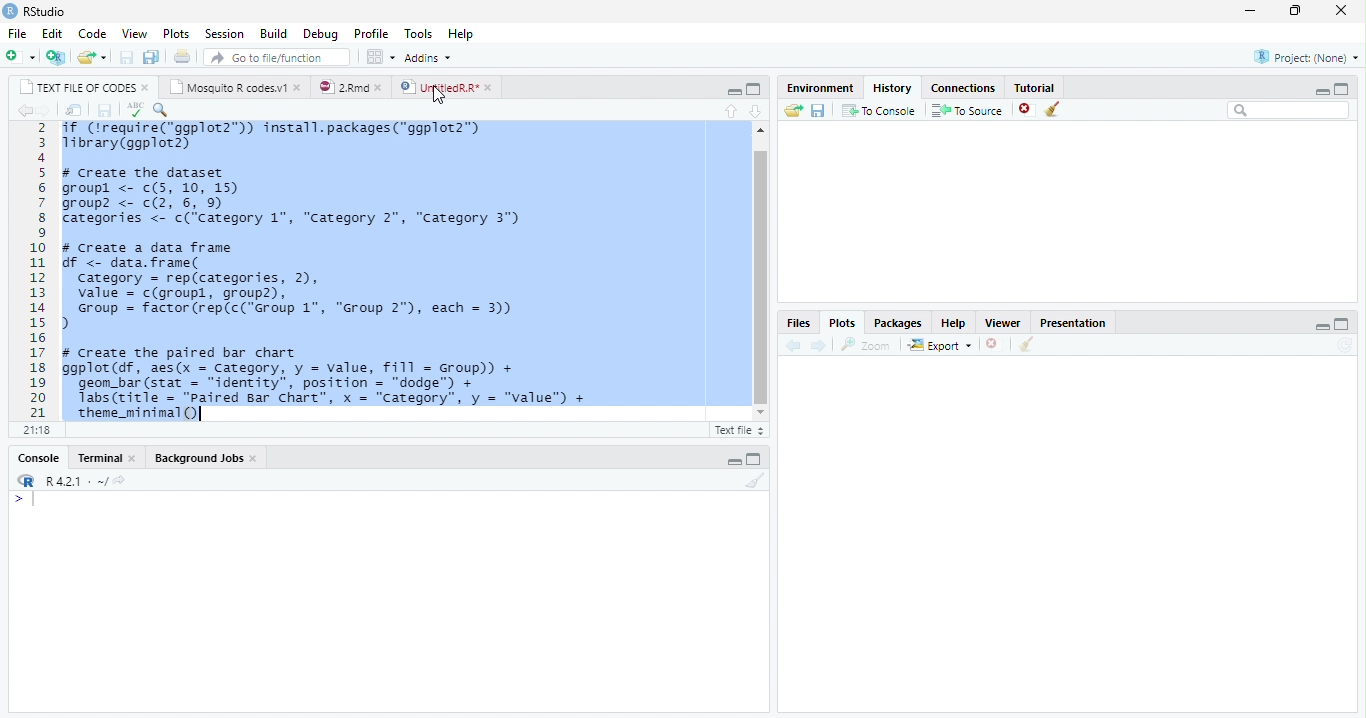 This screenshot has width=1366, height=718. What do you see at coordinates (273, 31) in the screenshot?
I see `build` at bounding box center [273, 31].